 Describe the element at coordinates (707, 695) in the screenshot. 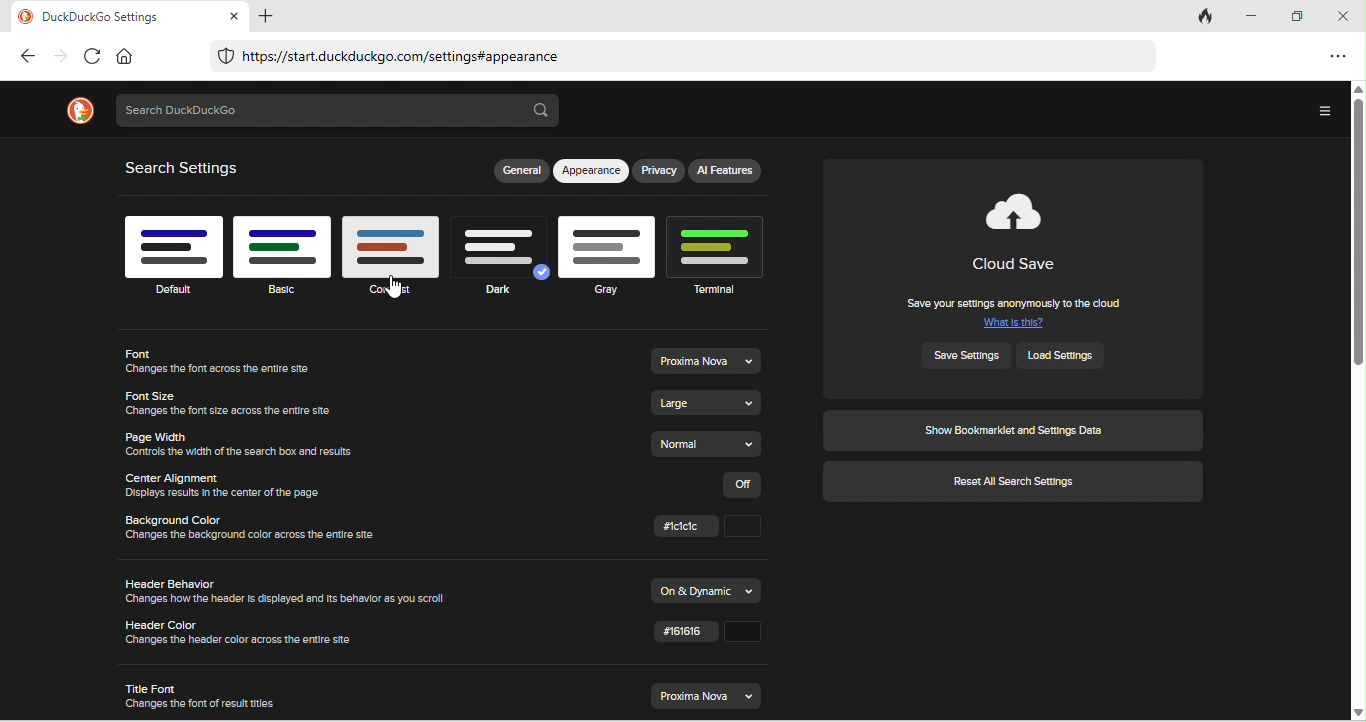

I see `proxima nova` at that location.